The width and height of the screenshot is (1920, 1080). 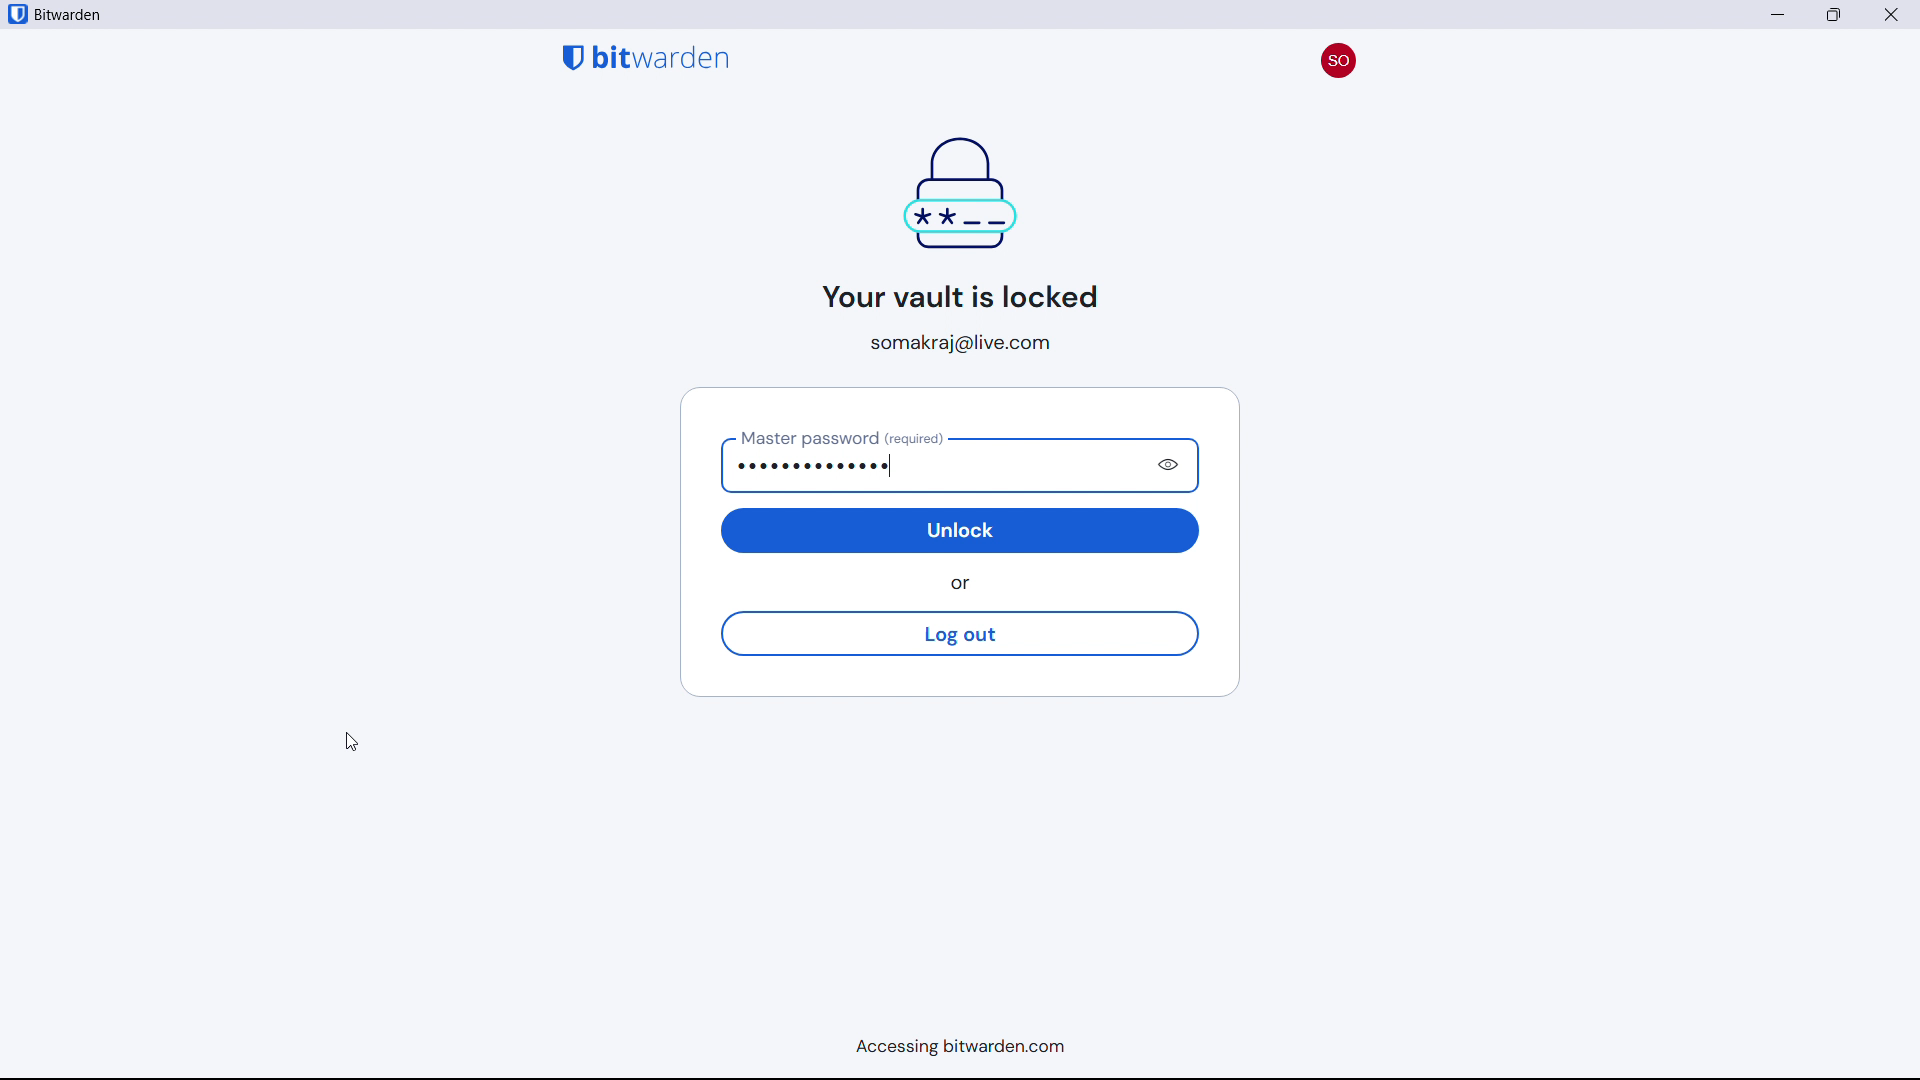 I want to click on or, so click(x=966, y=584).